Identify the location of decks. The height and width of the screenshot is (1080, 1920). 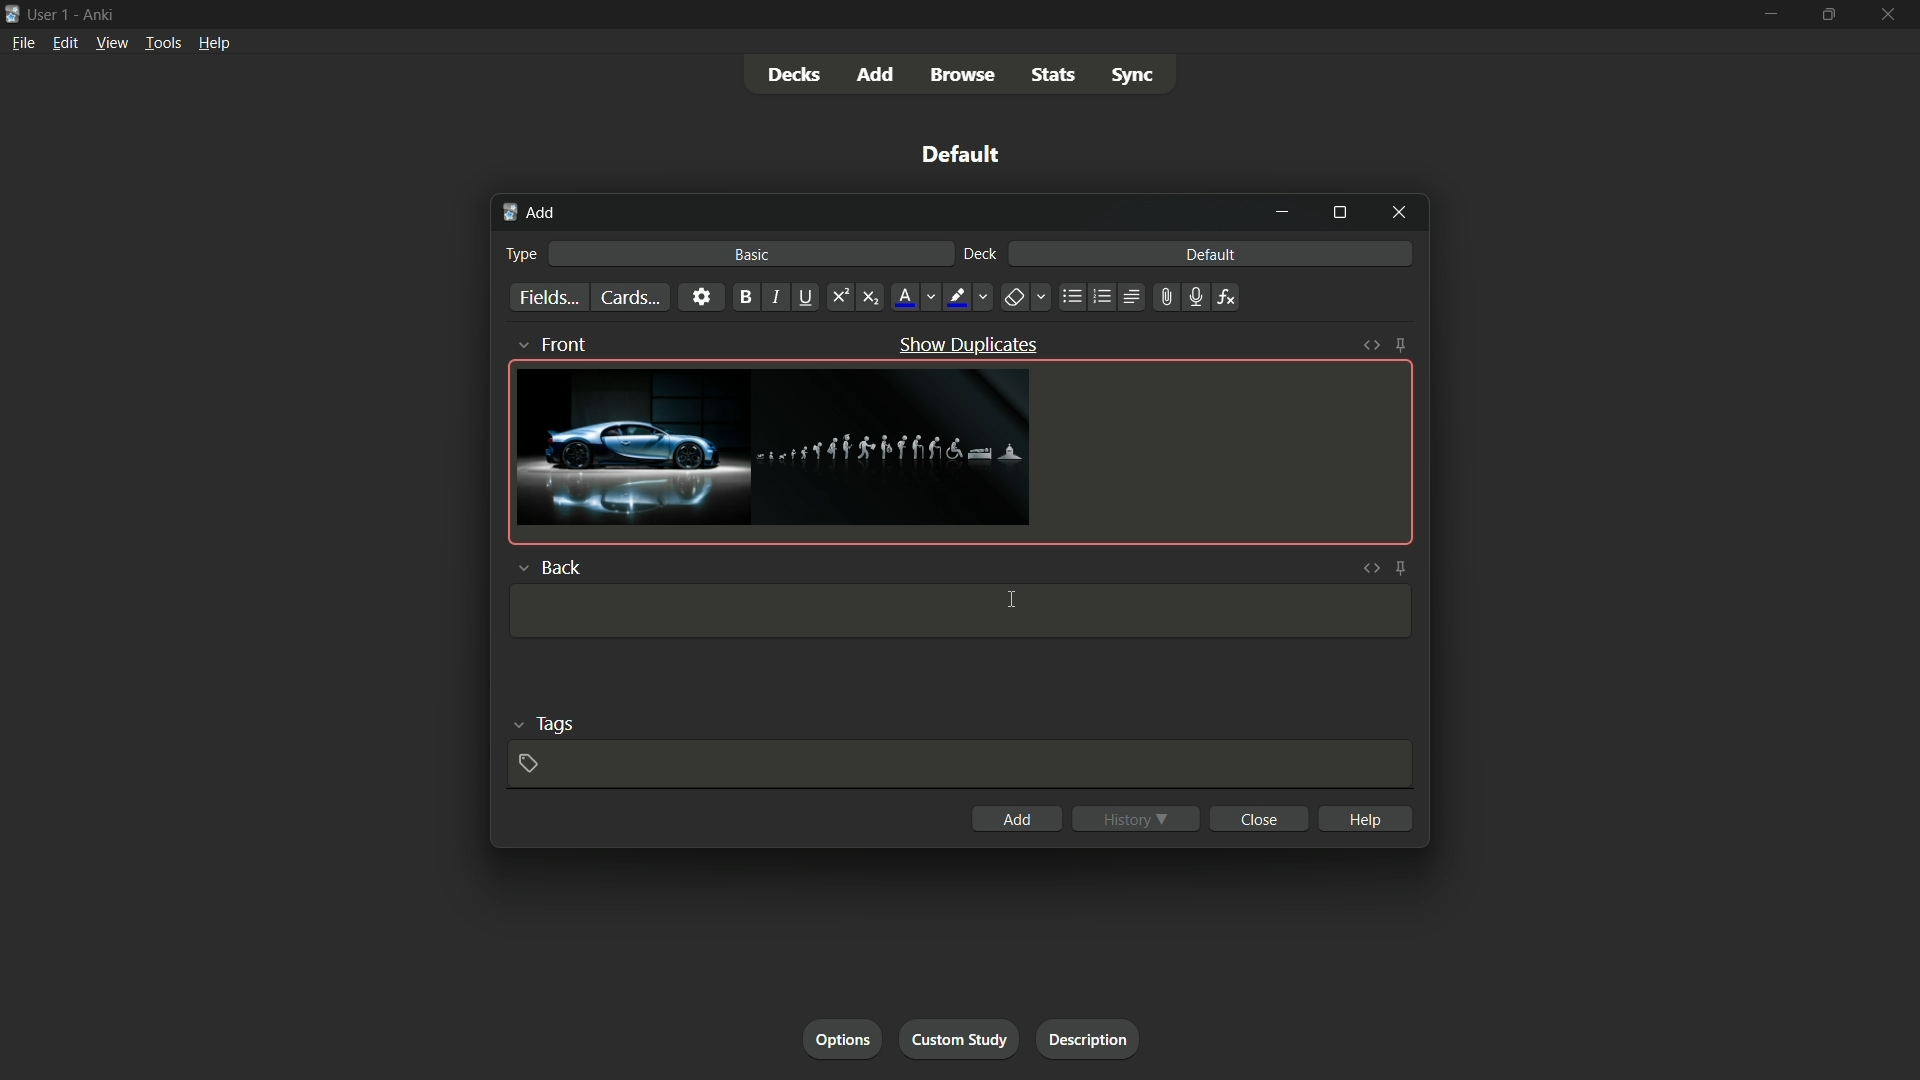
(794, 76).